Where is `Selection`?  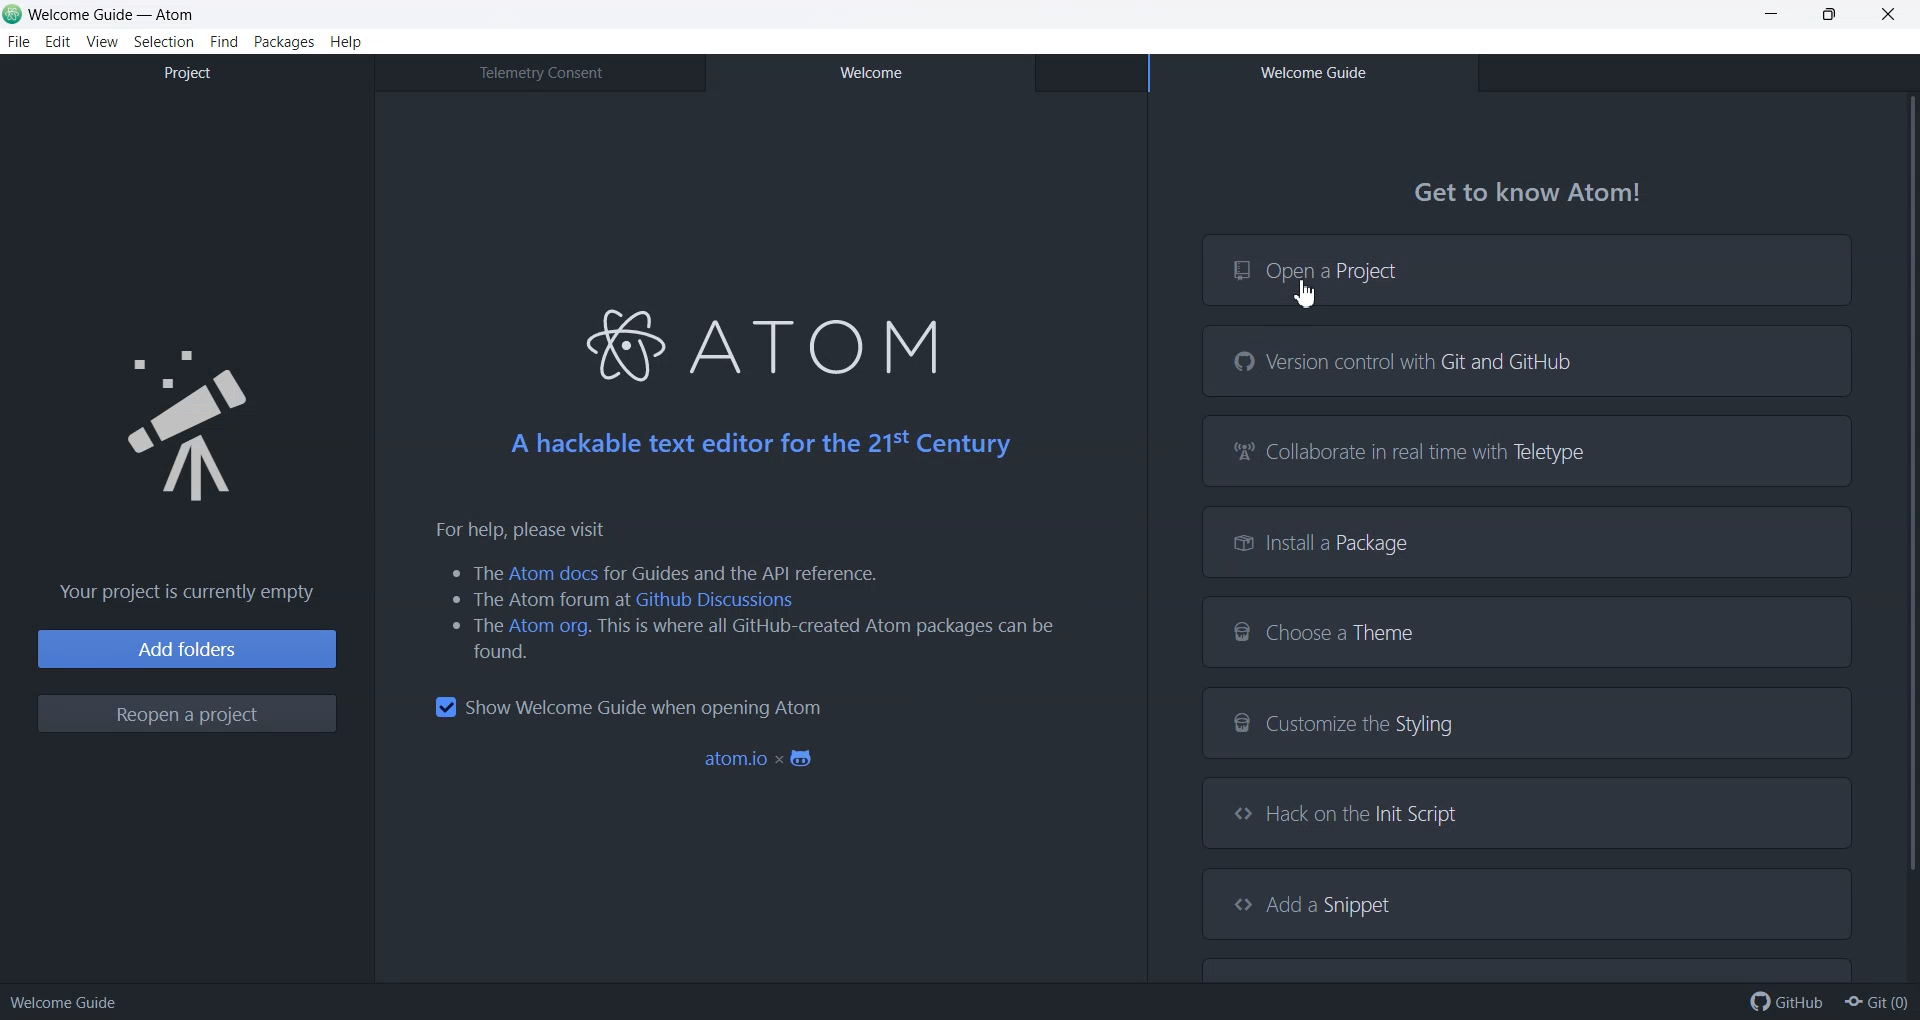
Selection is located at coordinates (165, 42).